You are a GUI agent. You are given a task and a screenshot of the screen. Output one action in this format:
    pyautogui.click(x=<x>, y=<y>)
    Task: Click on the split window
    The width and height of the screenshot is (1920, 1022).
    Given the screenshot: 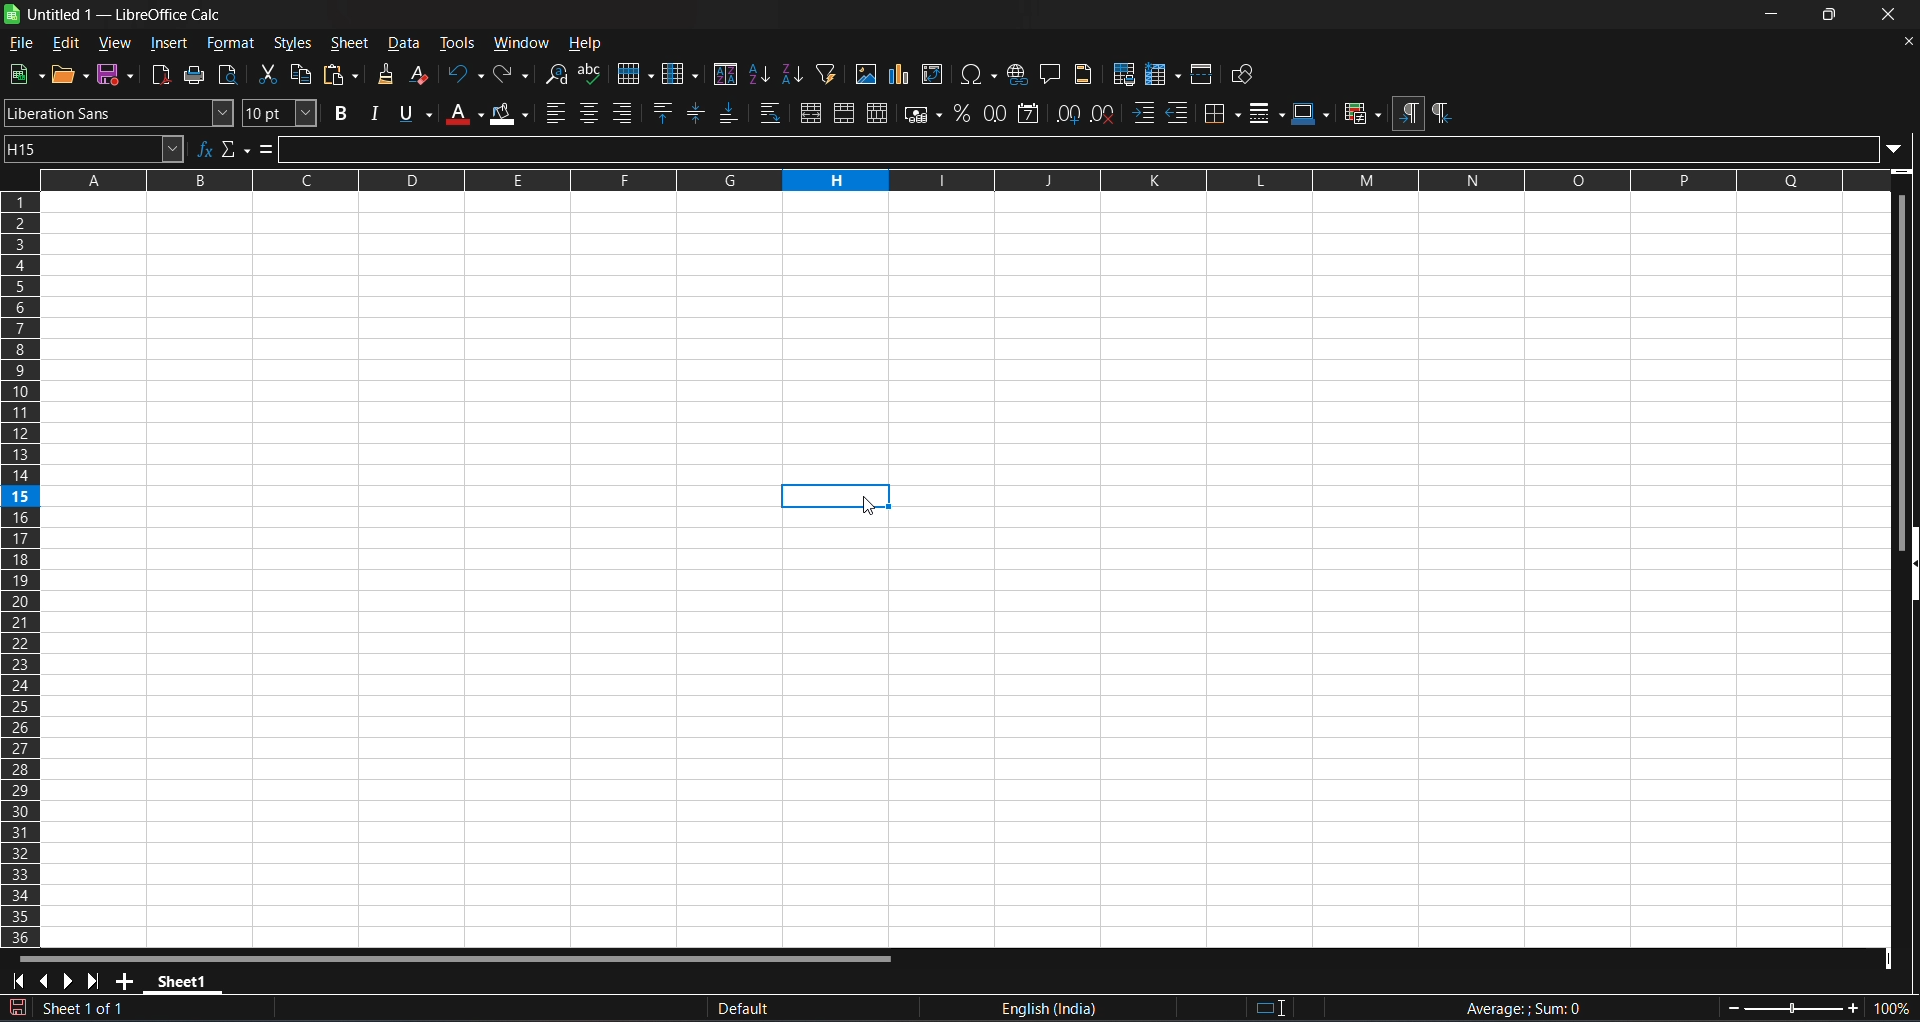 What is the action you would take?
    pyautogui.click(x=1203, y=72)
    